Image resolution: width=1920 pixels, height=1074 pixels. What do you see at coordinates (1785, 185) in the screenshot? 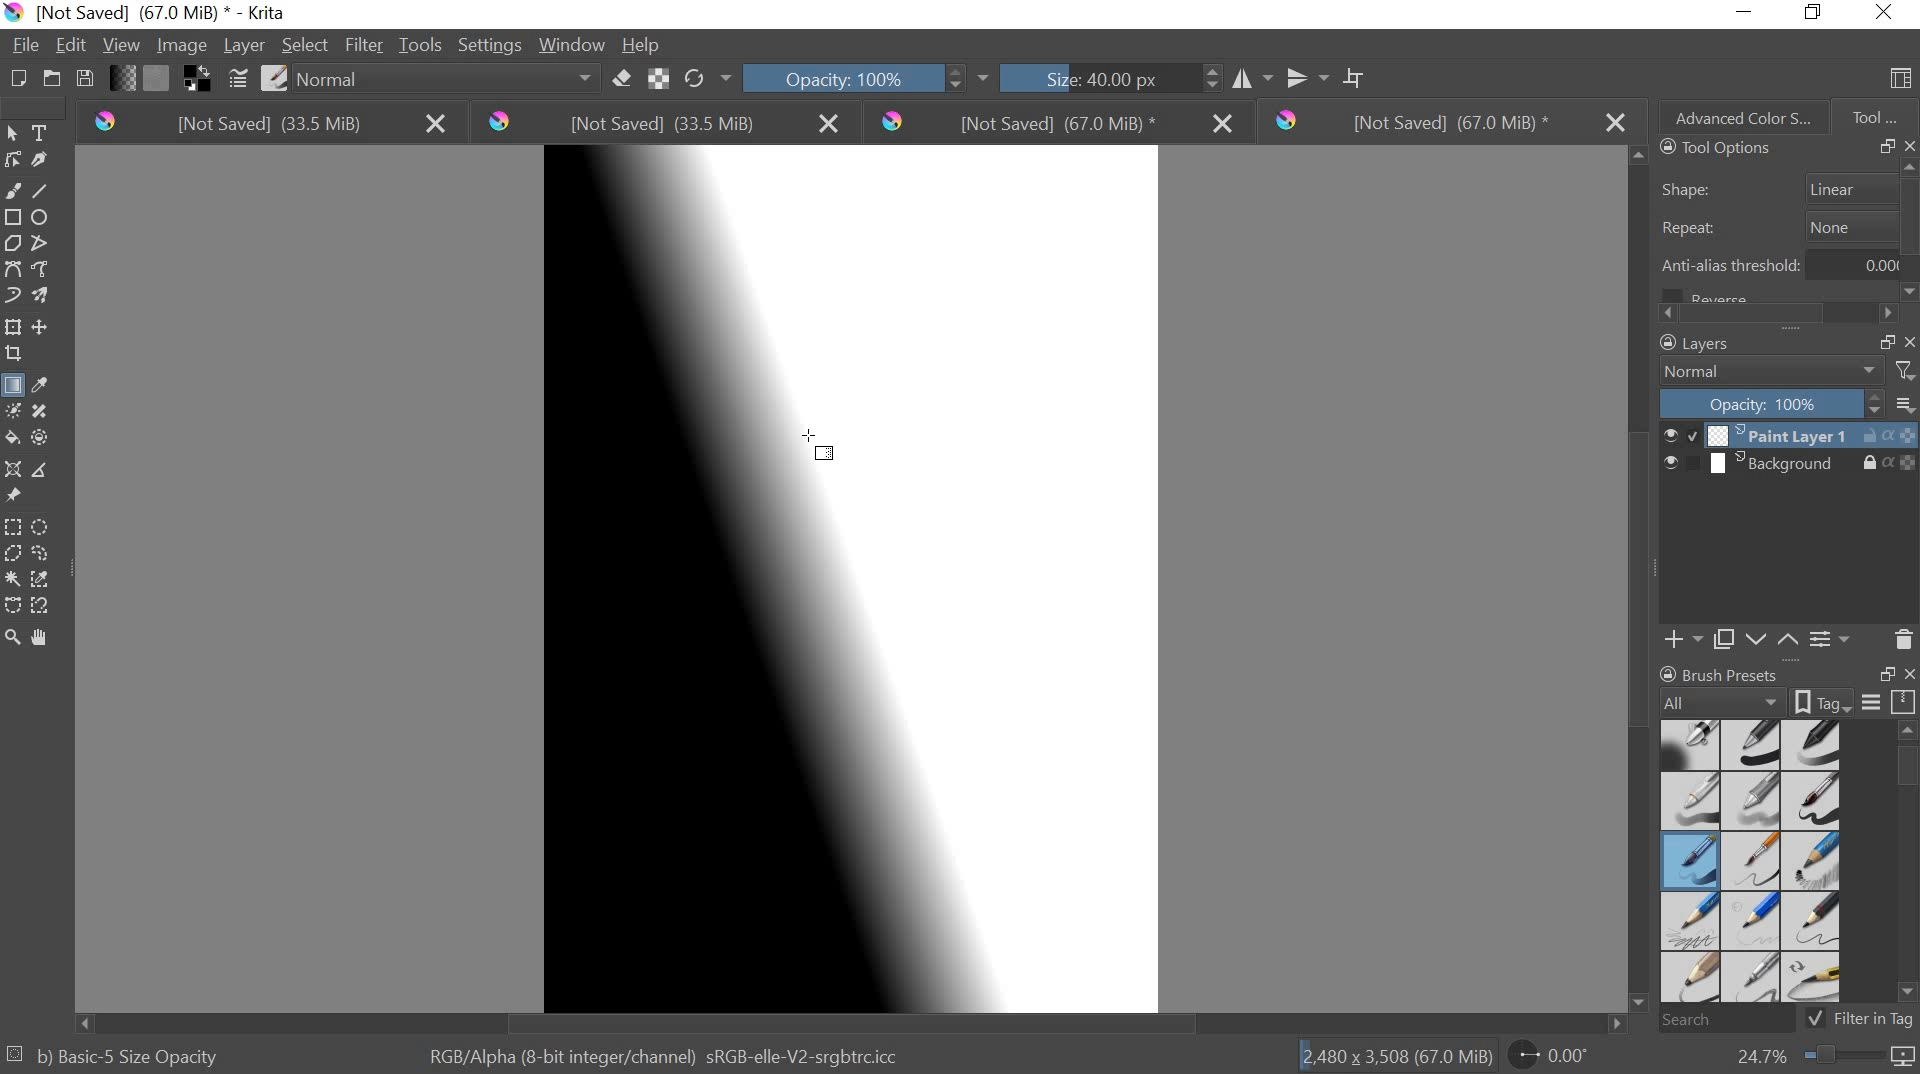
I see `shape liner` at bounding box center [1785, 185].